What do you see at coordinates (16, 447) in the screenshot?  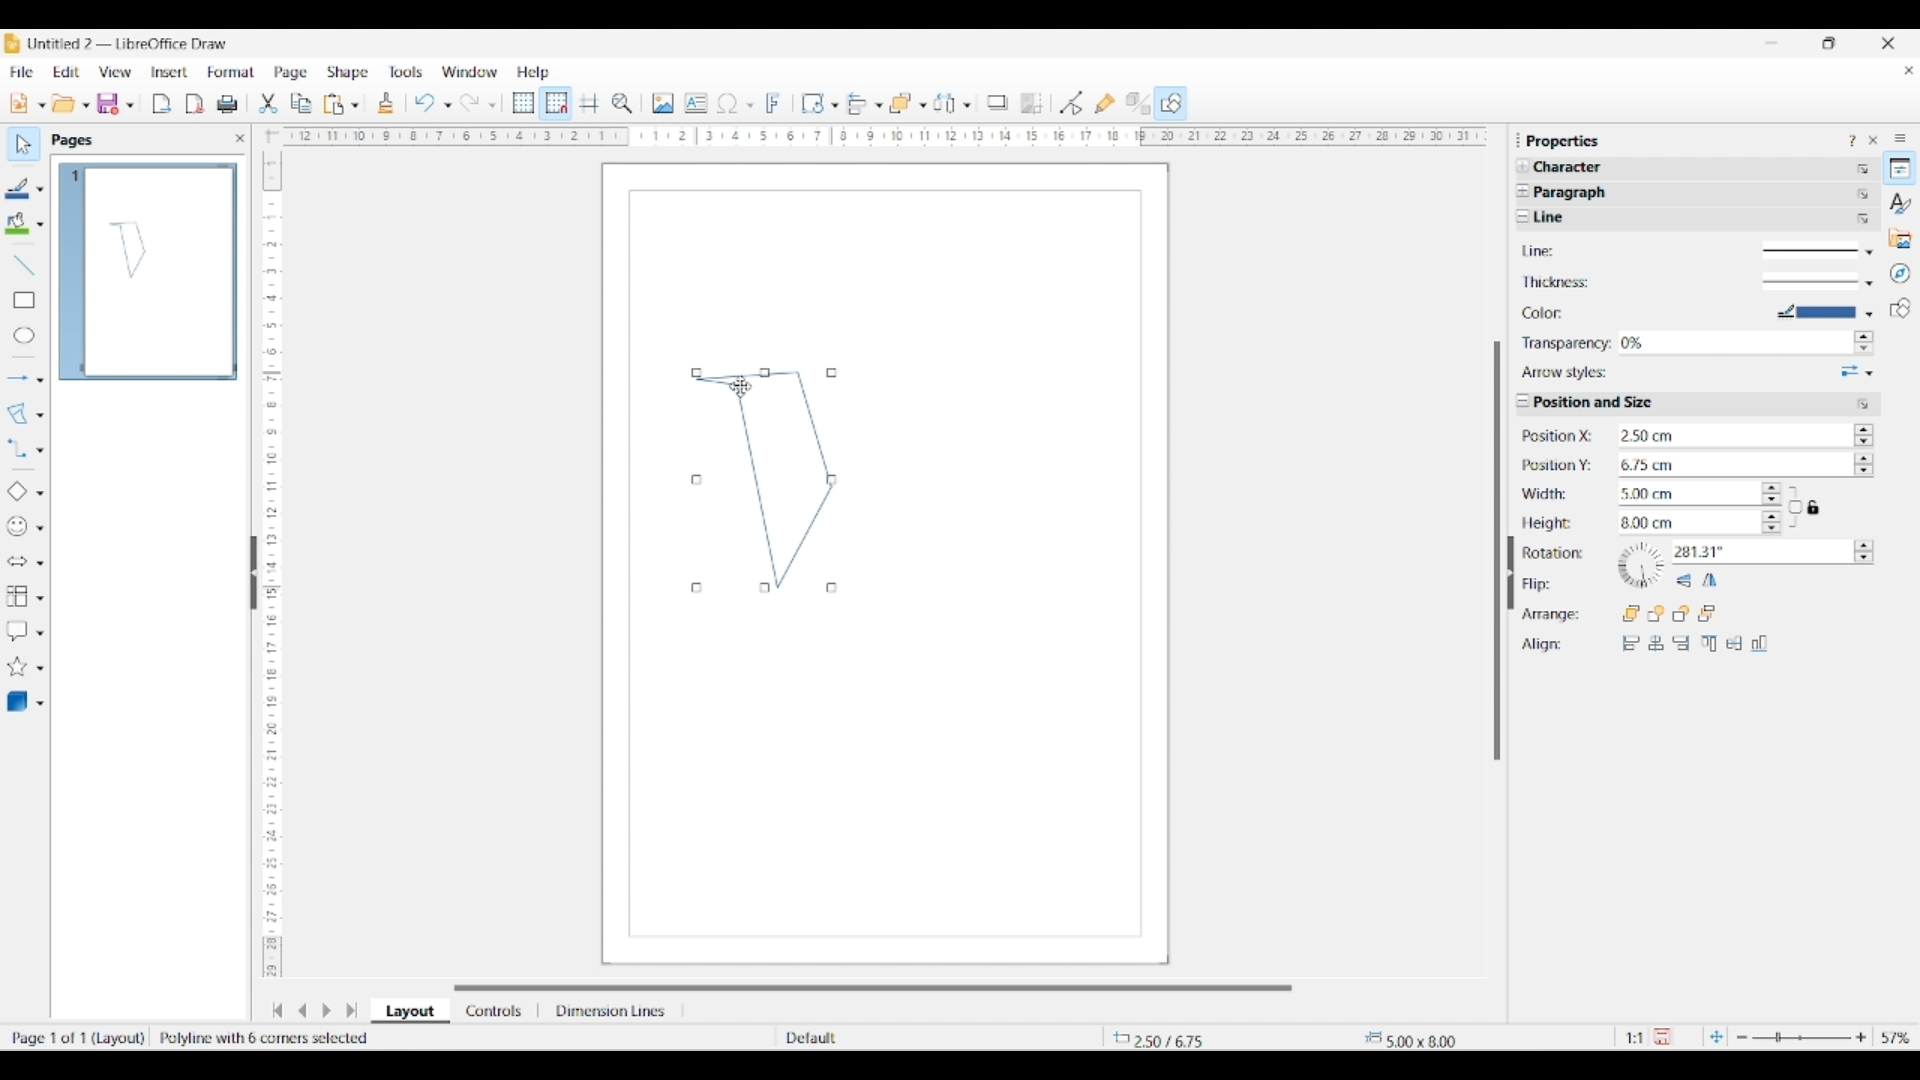 I see `Selected connector` at bounding box center [16, 447].